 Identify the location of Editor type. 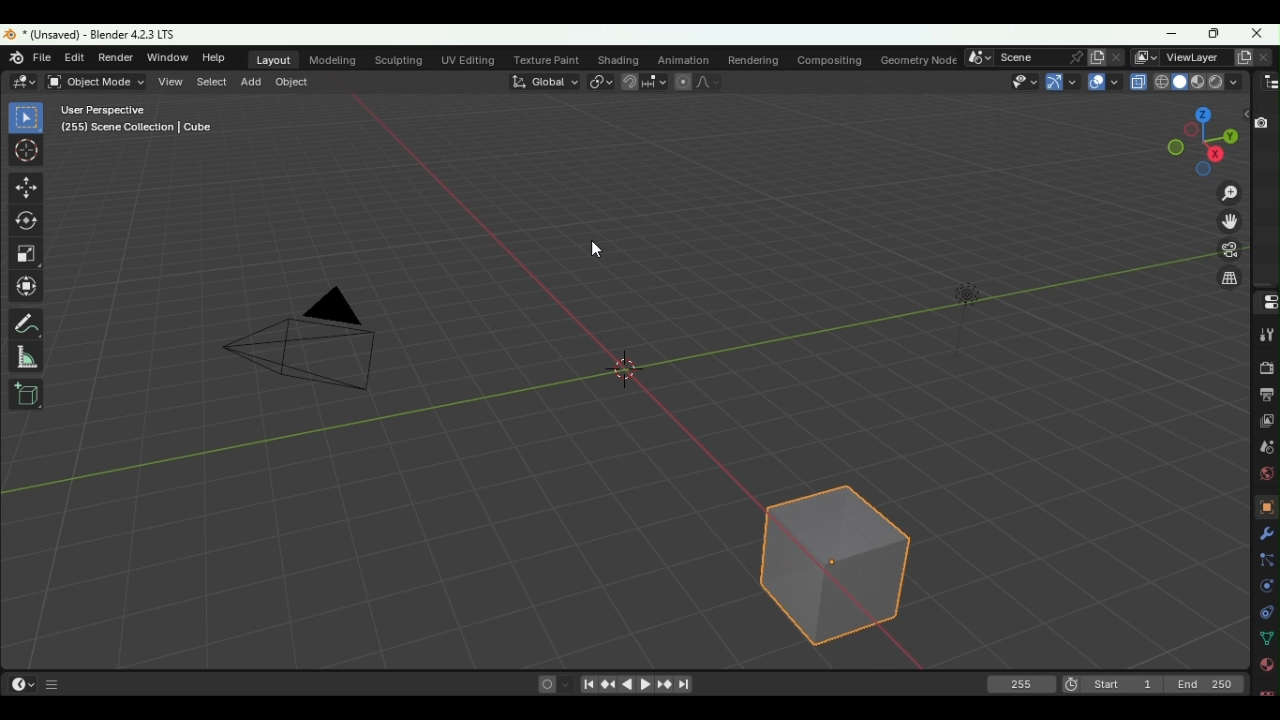
(21, 81).